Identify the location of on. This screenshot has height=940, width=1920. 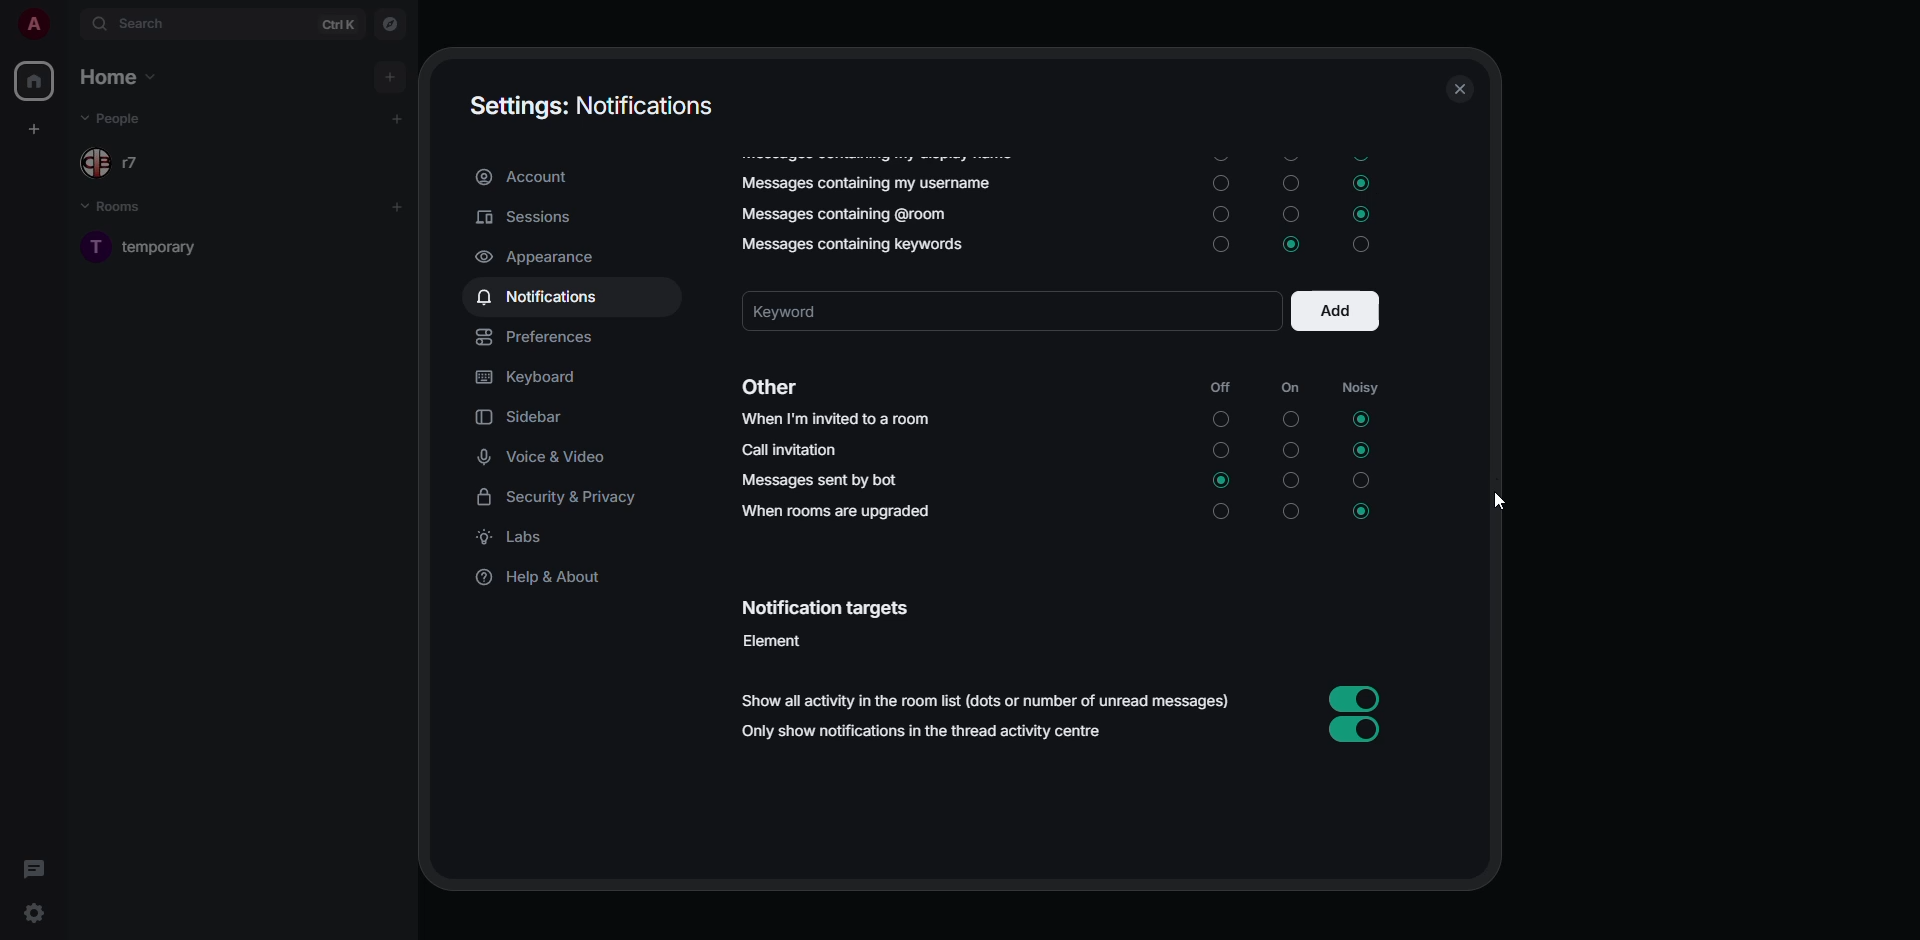
(1219, 183).